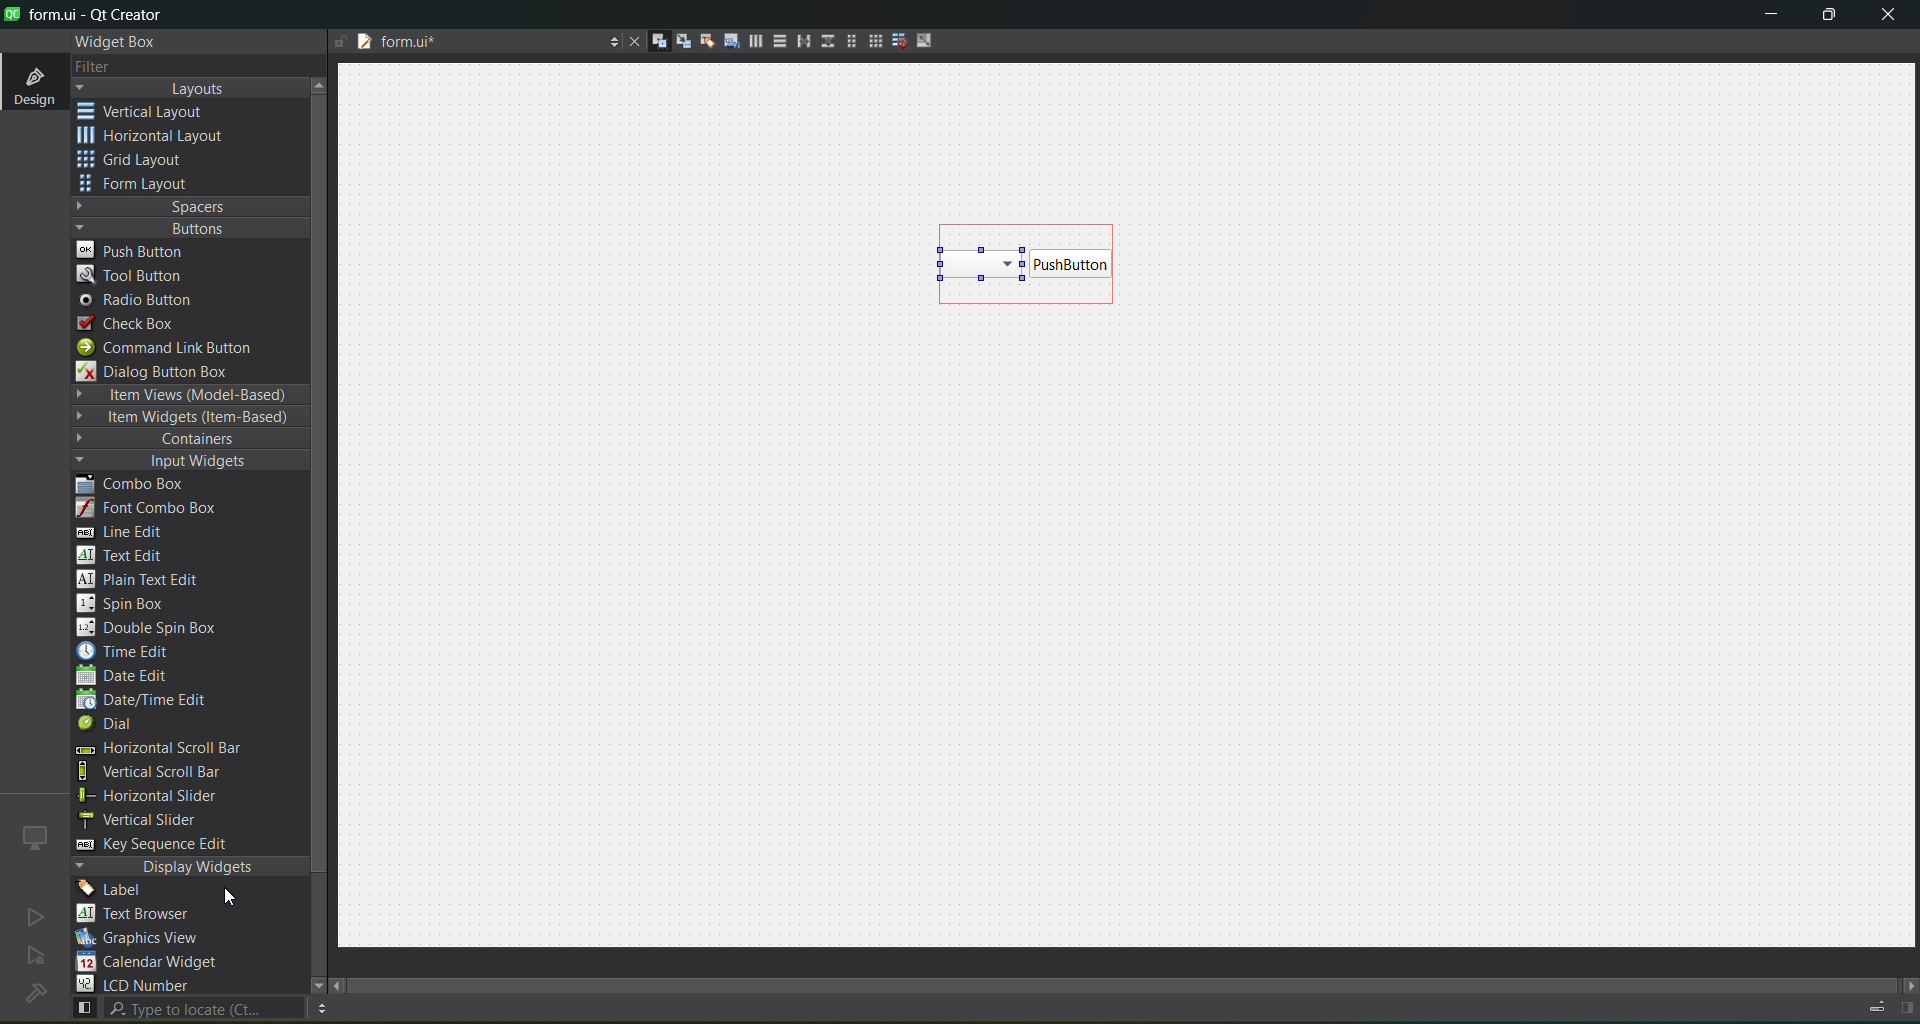  Describe the element at coordinates (191, 867) in the screenshot. I see `display widgets` at that location.